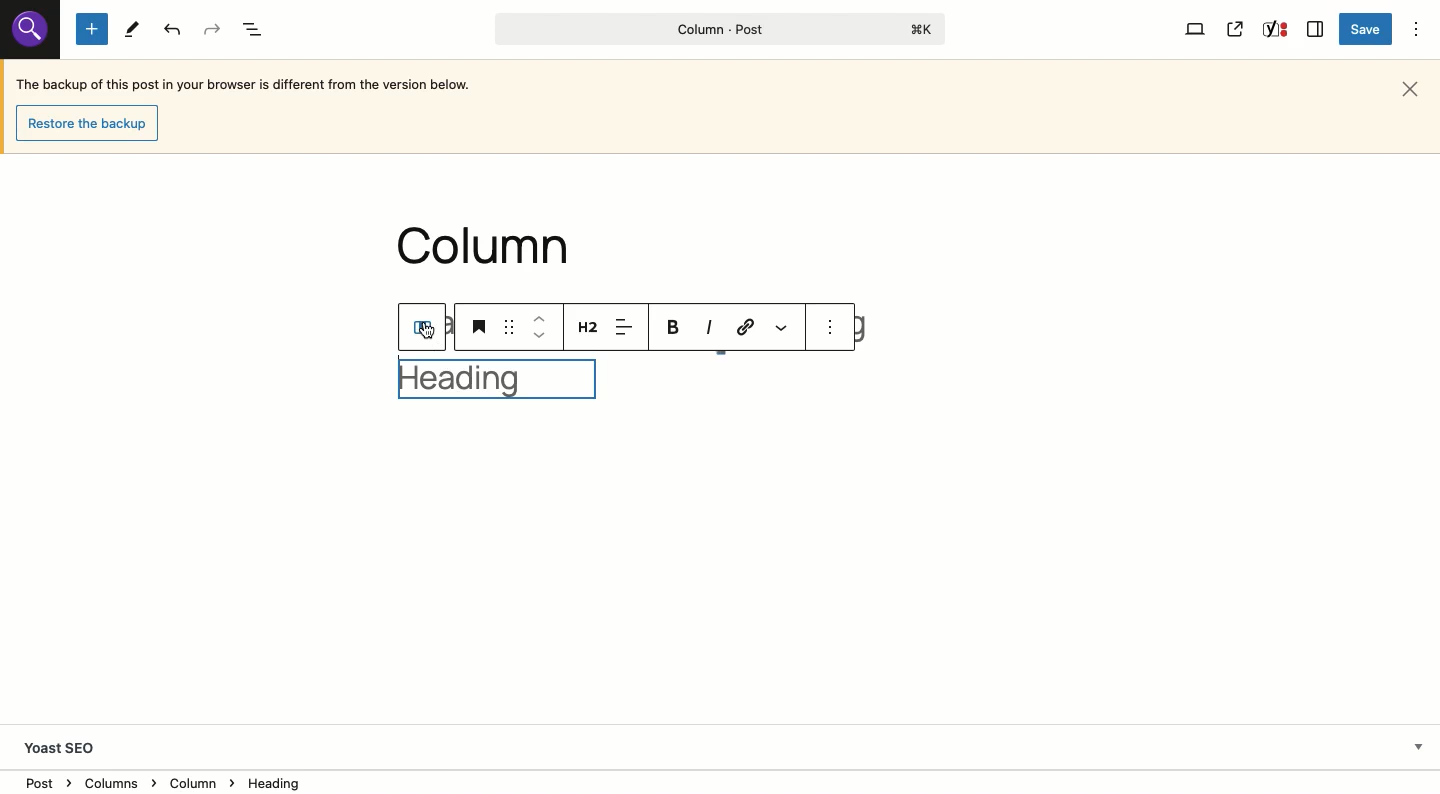 The image size is (1440, 794). Describe the element at coordinates (245, 87) in the screenshot. I see `The backup of this post in your browser is different from the version below.` at that location.